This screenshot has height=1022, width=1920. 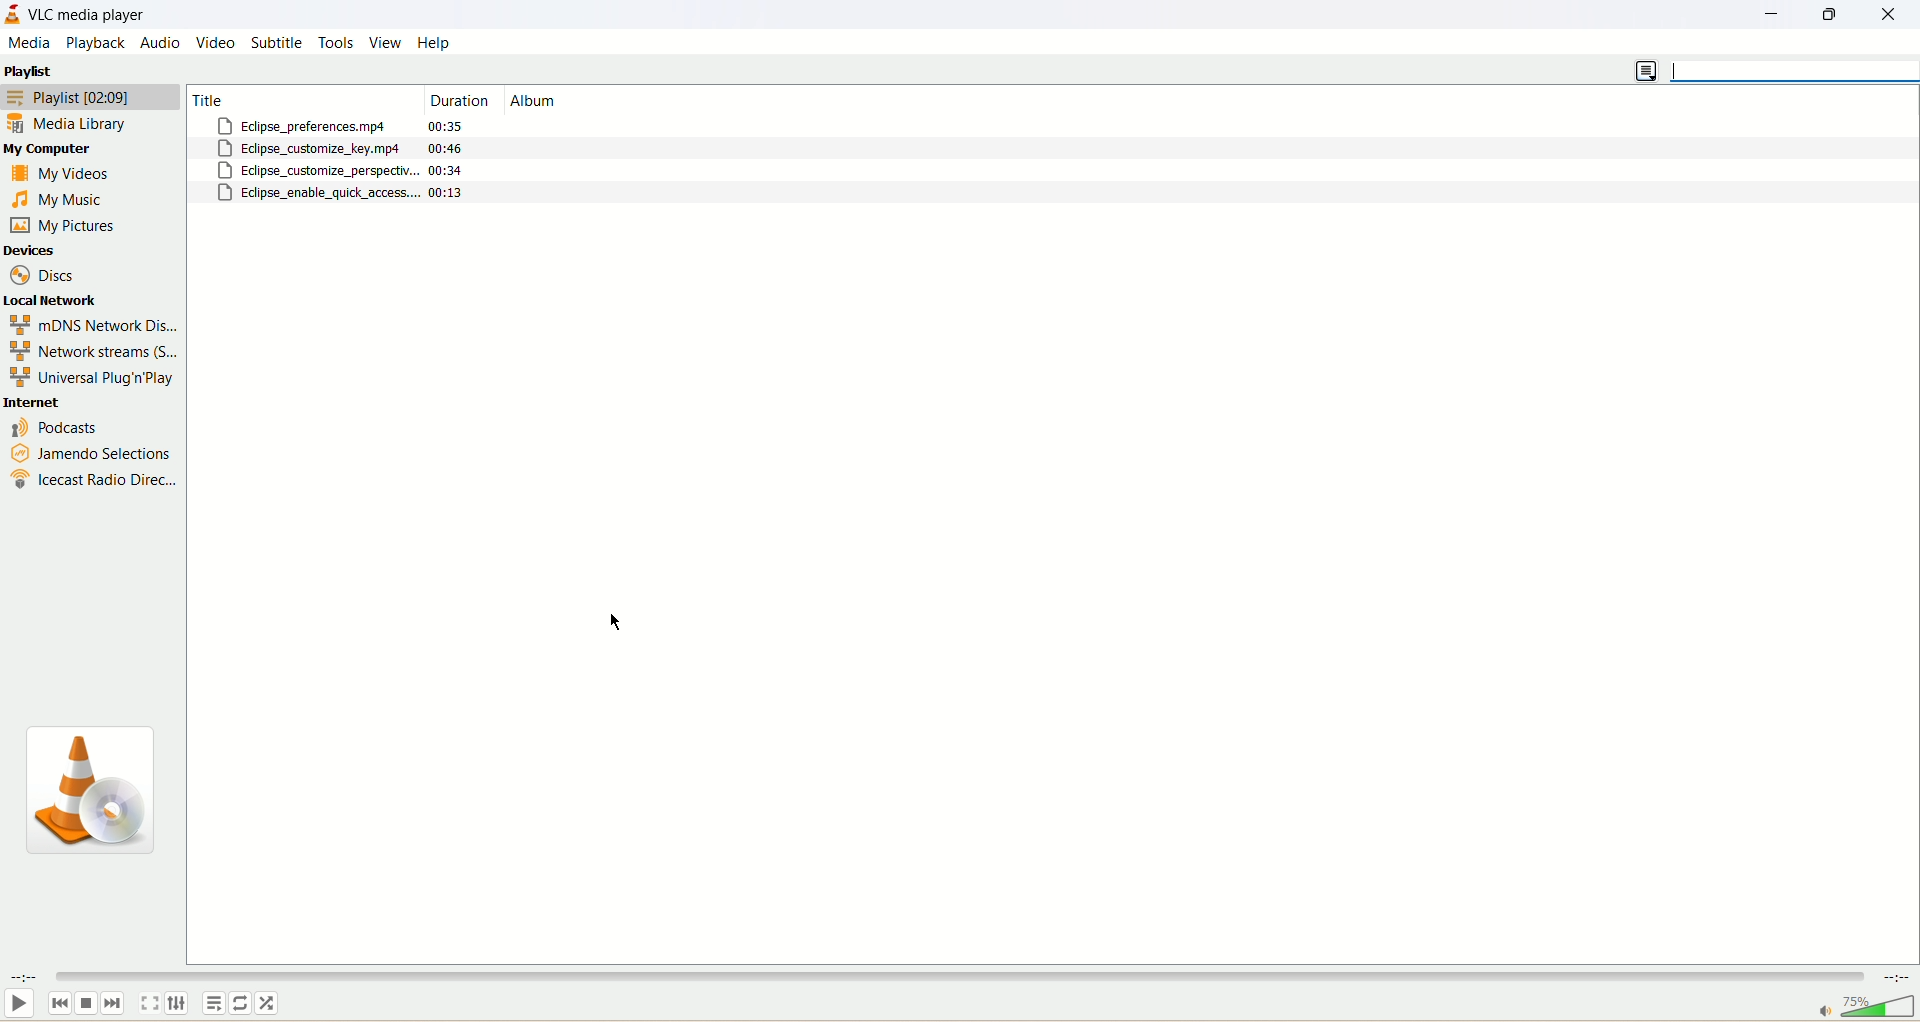 I want to click on internet, so click(x=96, y=401).